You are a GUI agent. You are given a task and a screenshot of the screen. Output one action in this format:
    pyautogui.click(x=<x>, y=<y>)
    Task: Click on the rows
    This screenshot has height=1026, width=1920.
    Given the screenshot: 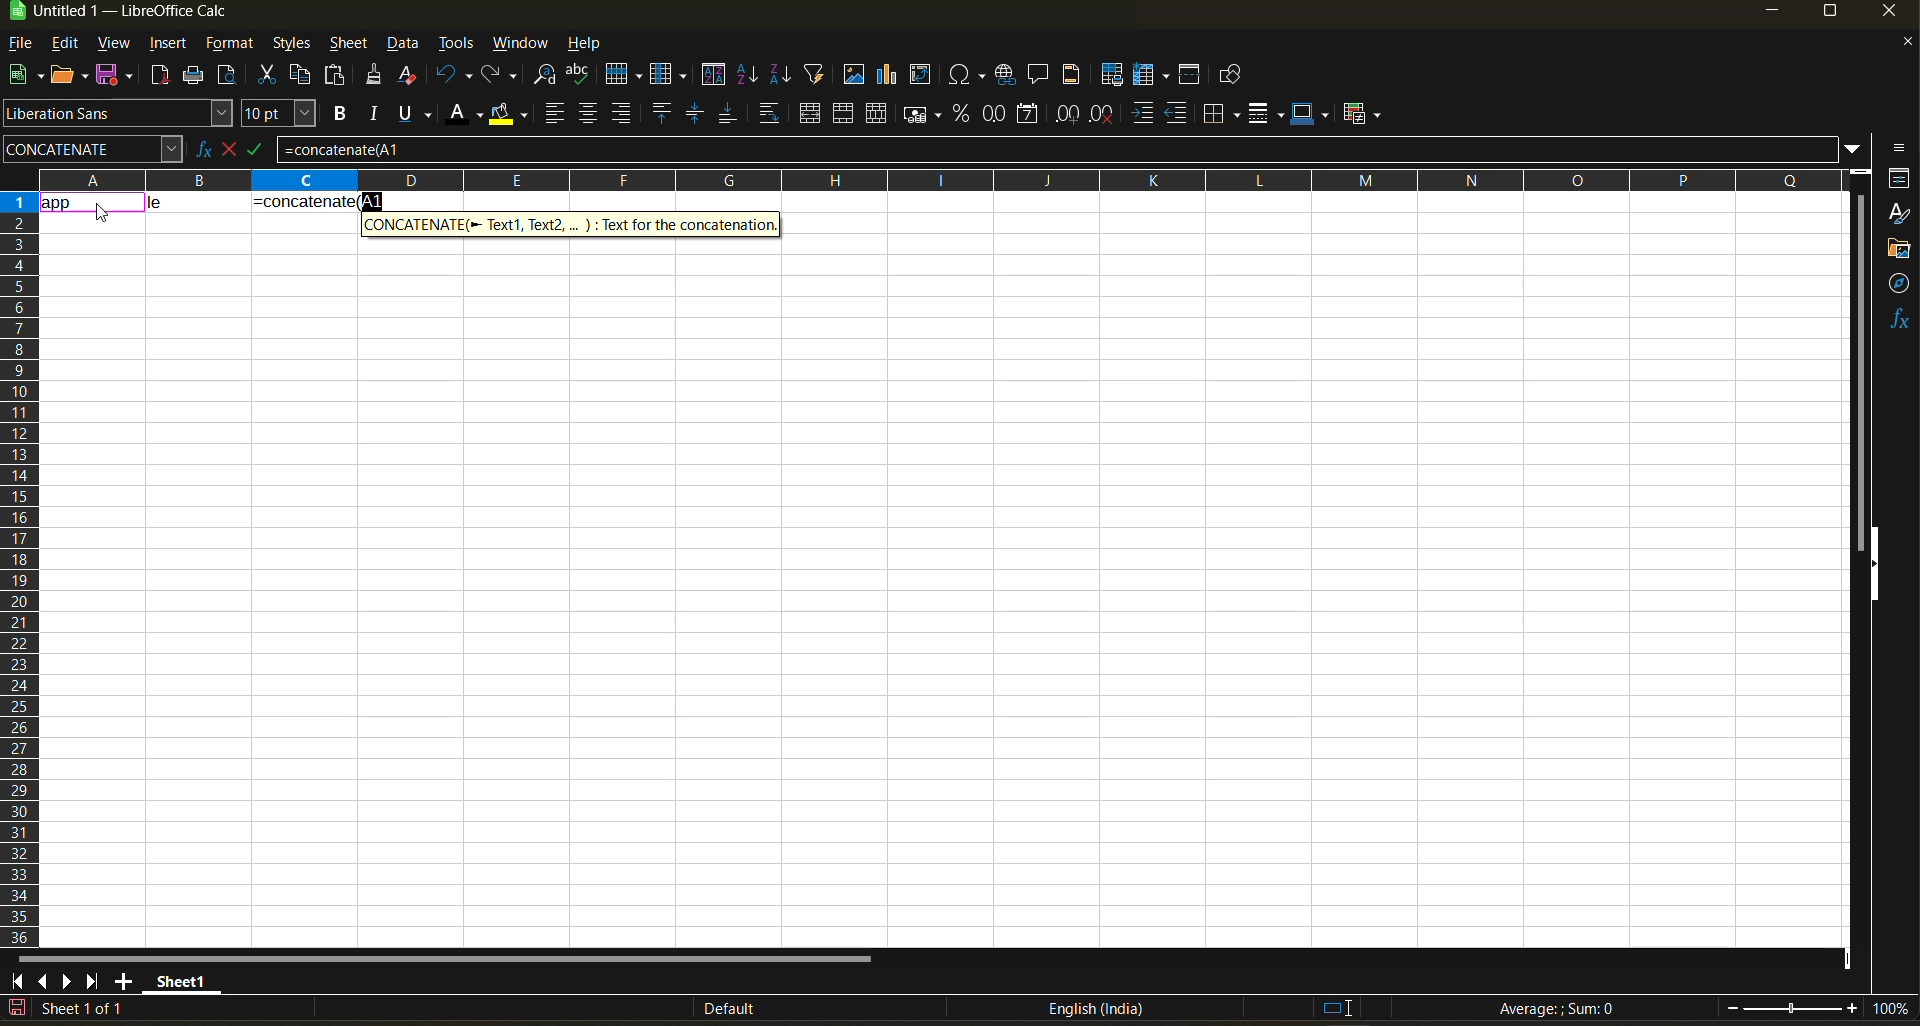 What is the action you would take?
    pyautogui.click(x=932, y=179)
    